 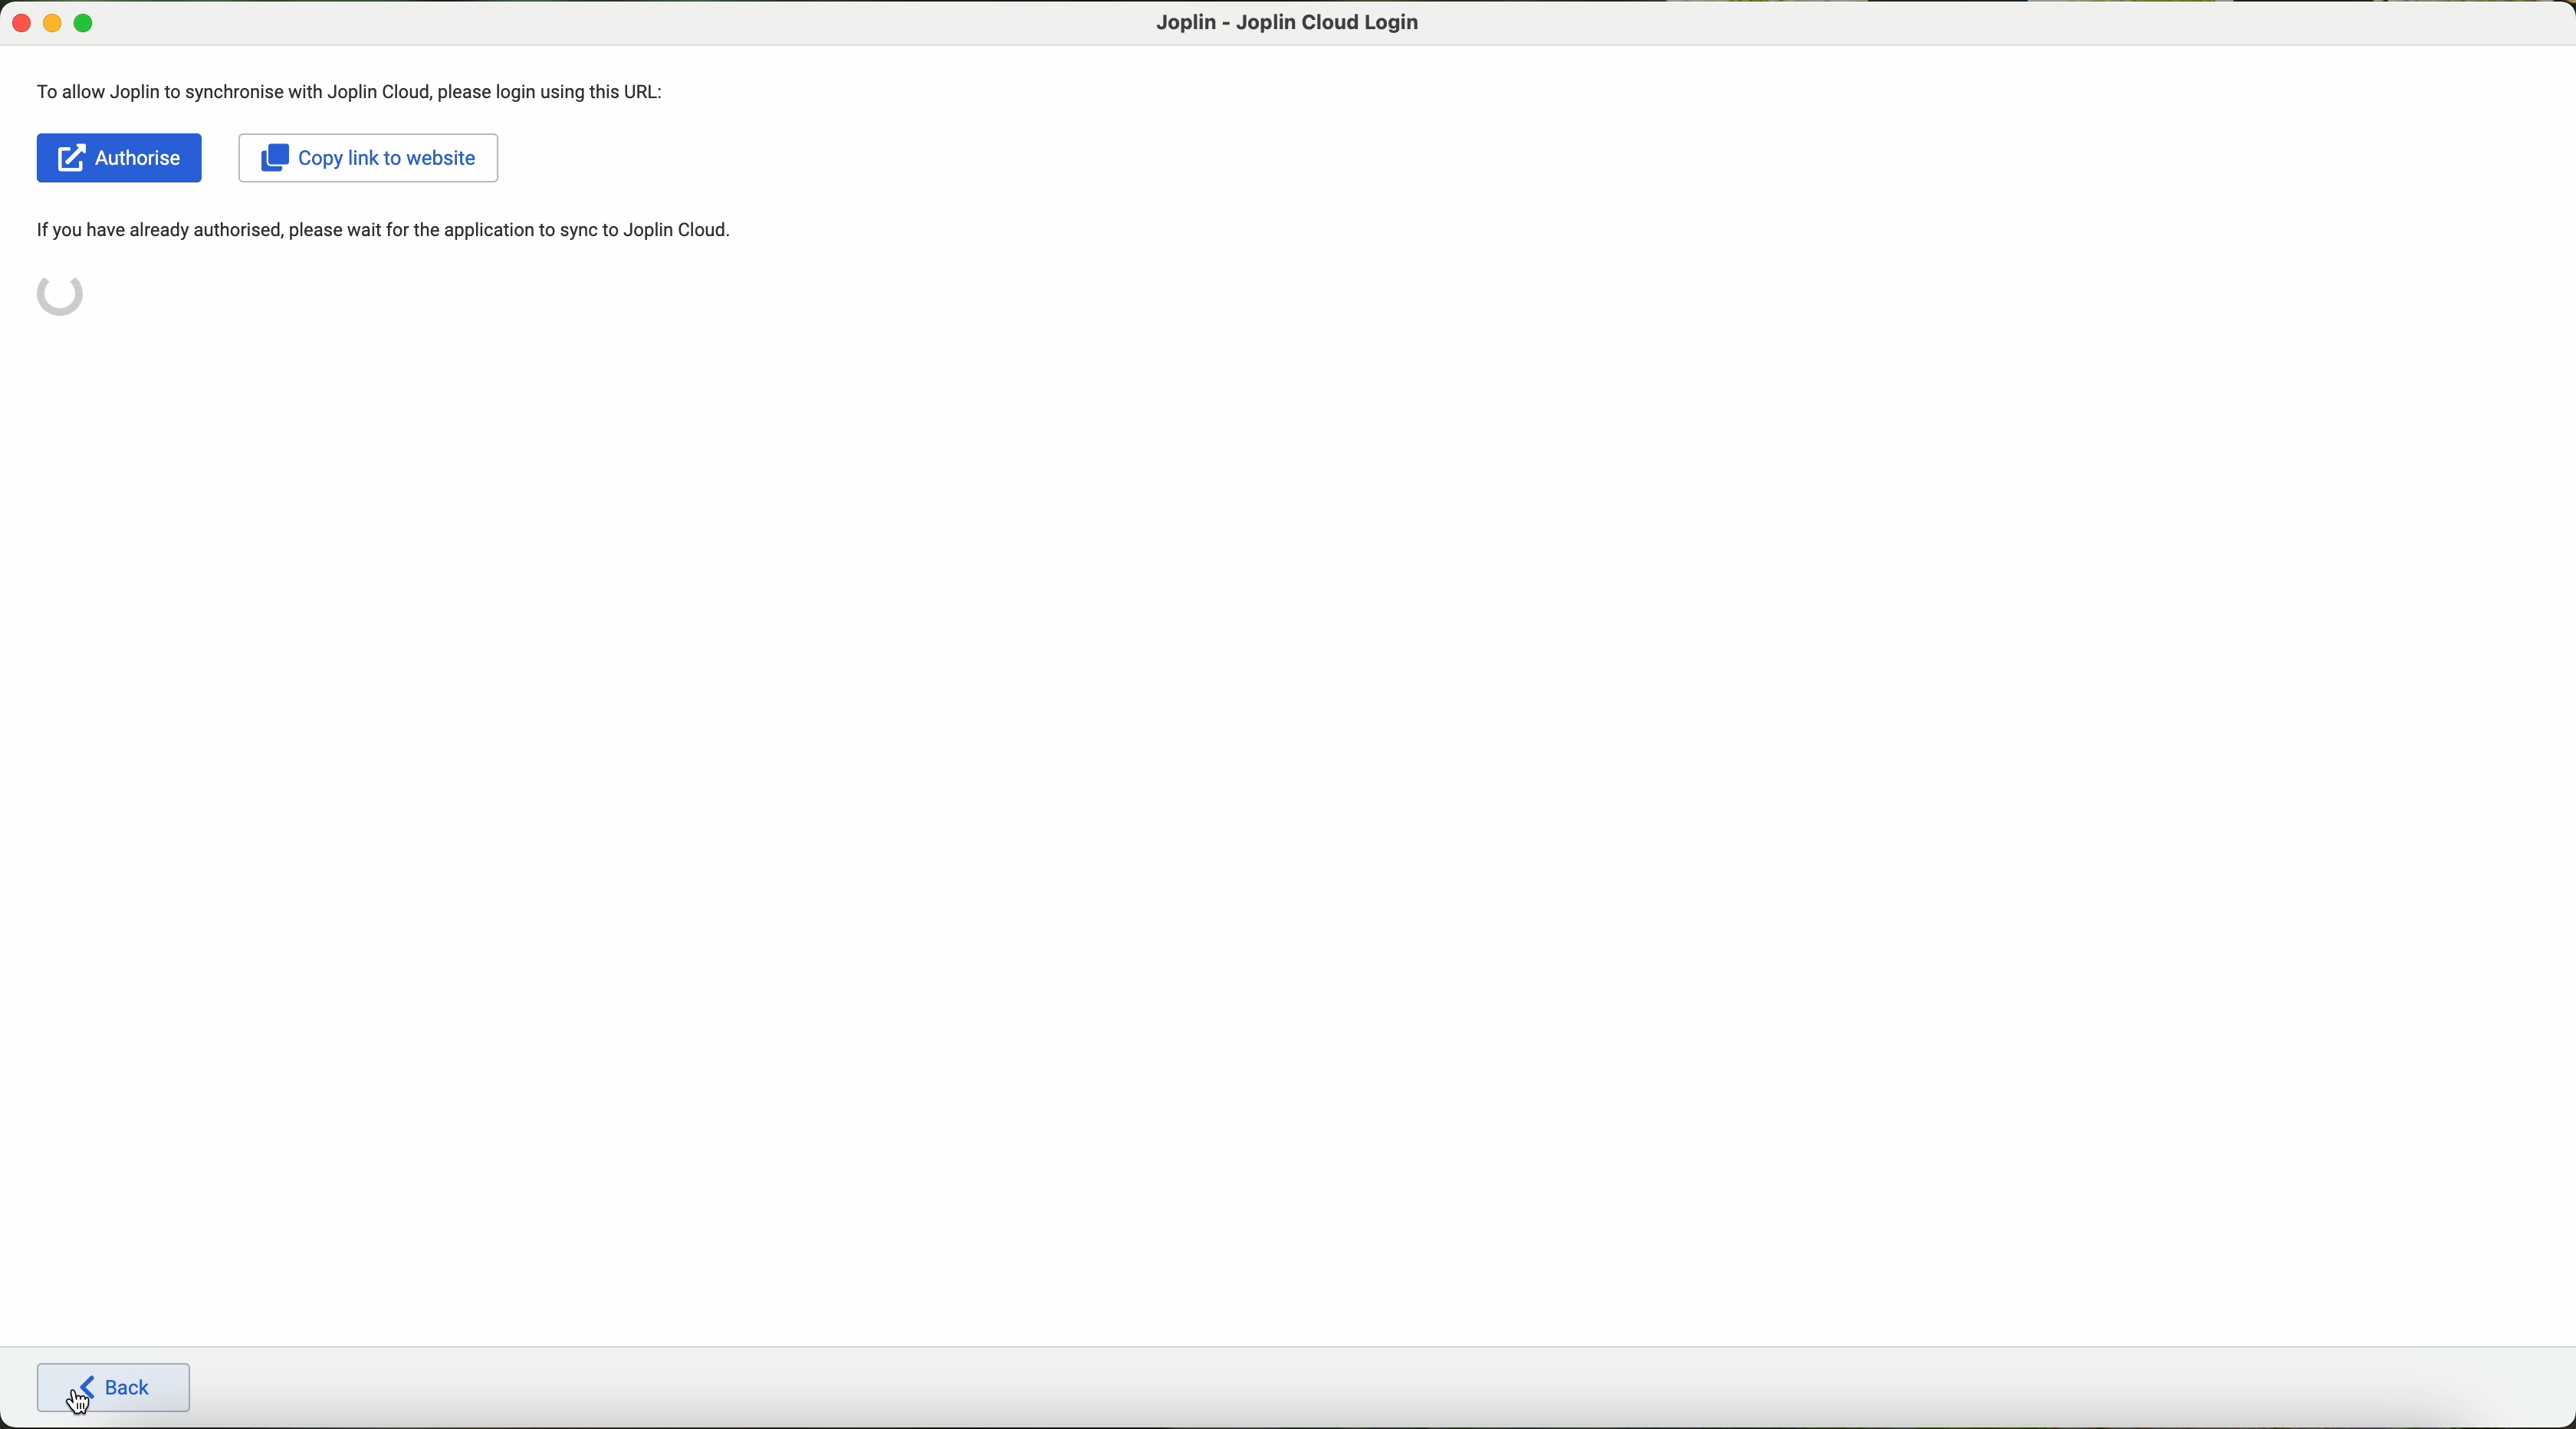 What do you see at coordinates (1288, 21) in the screenshot?
I see `Joplin - Joplin Cloud login` at bounding box center [1288, 21].